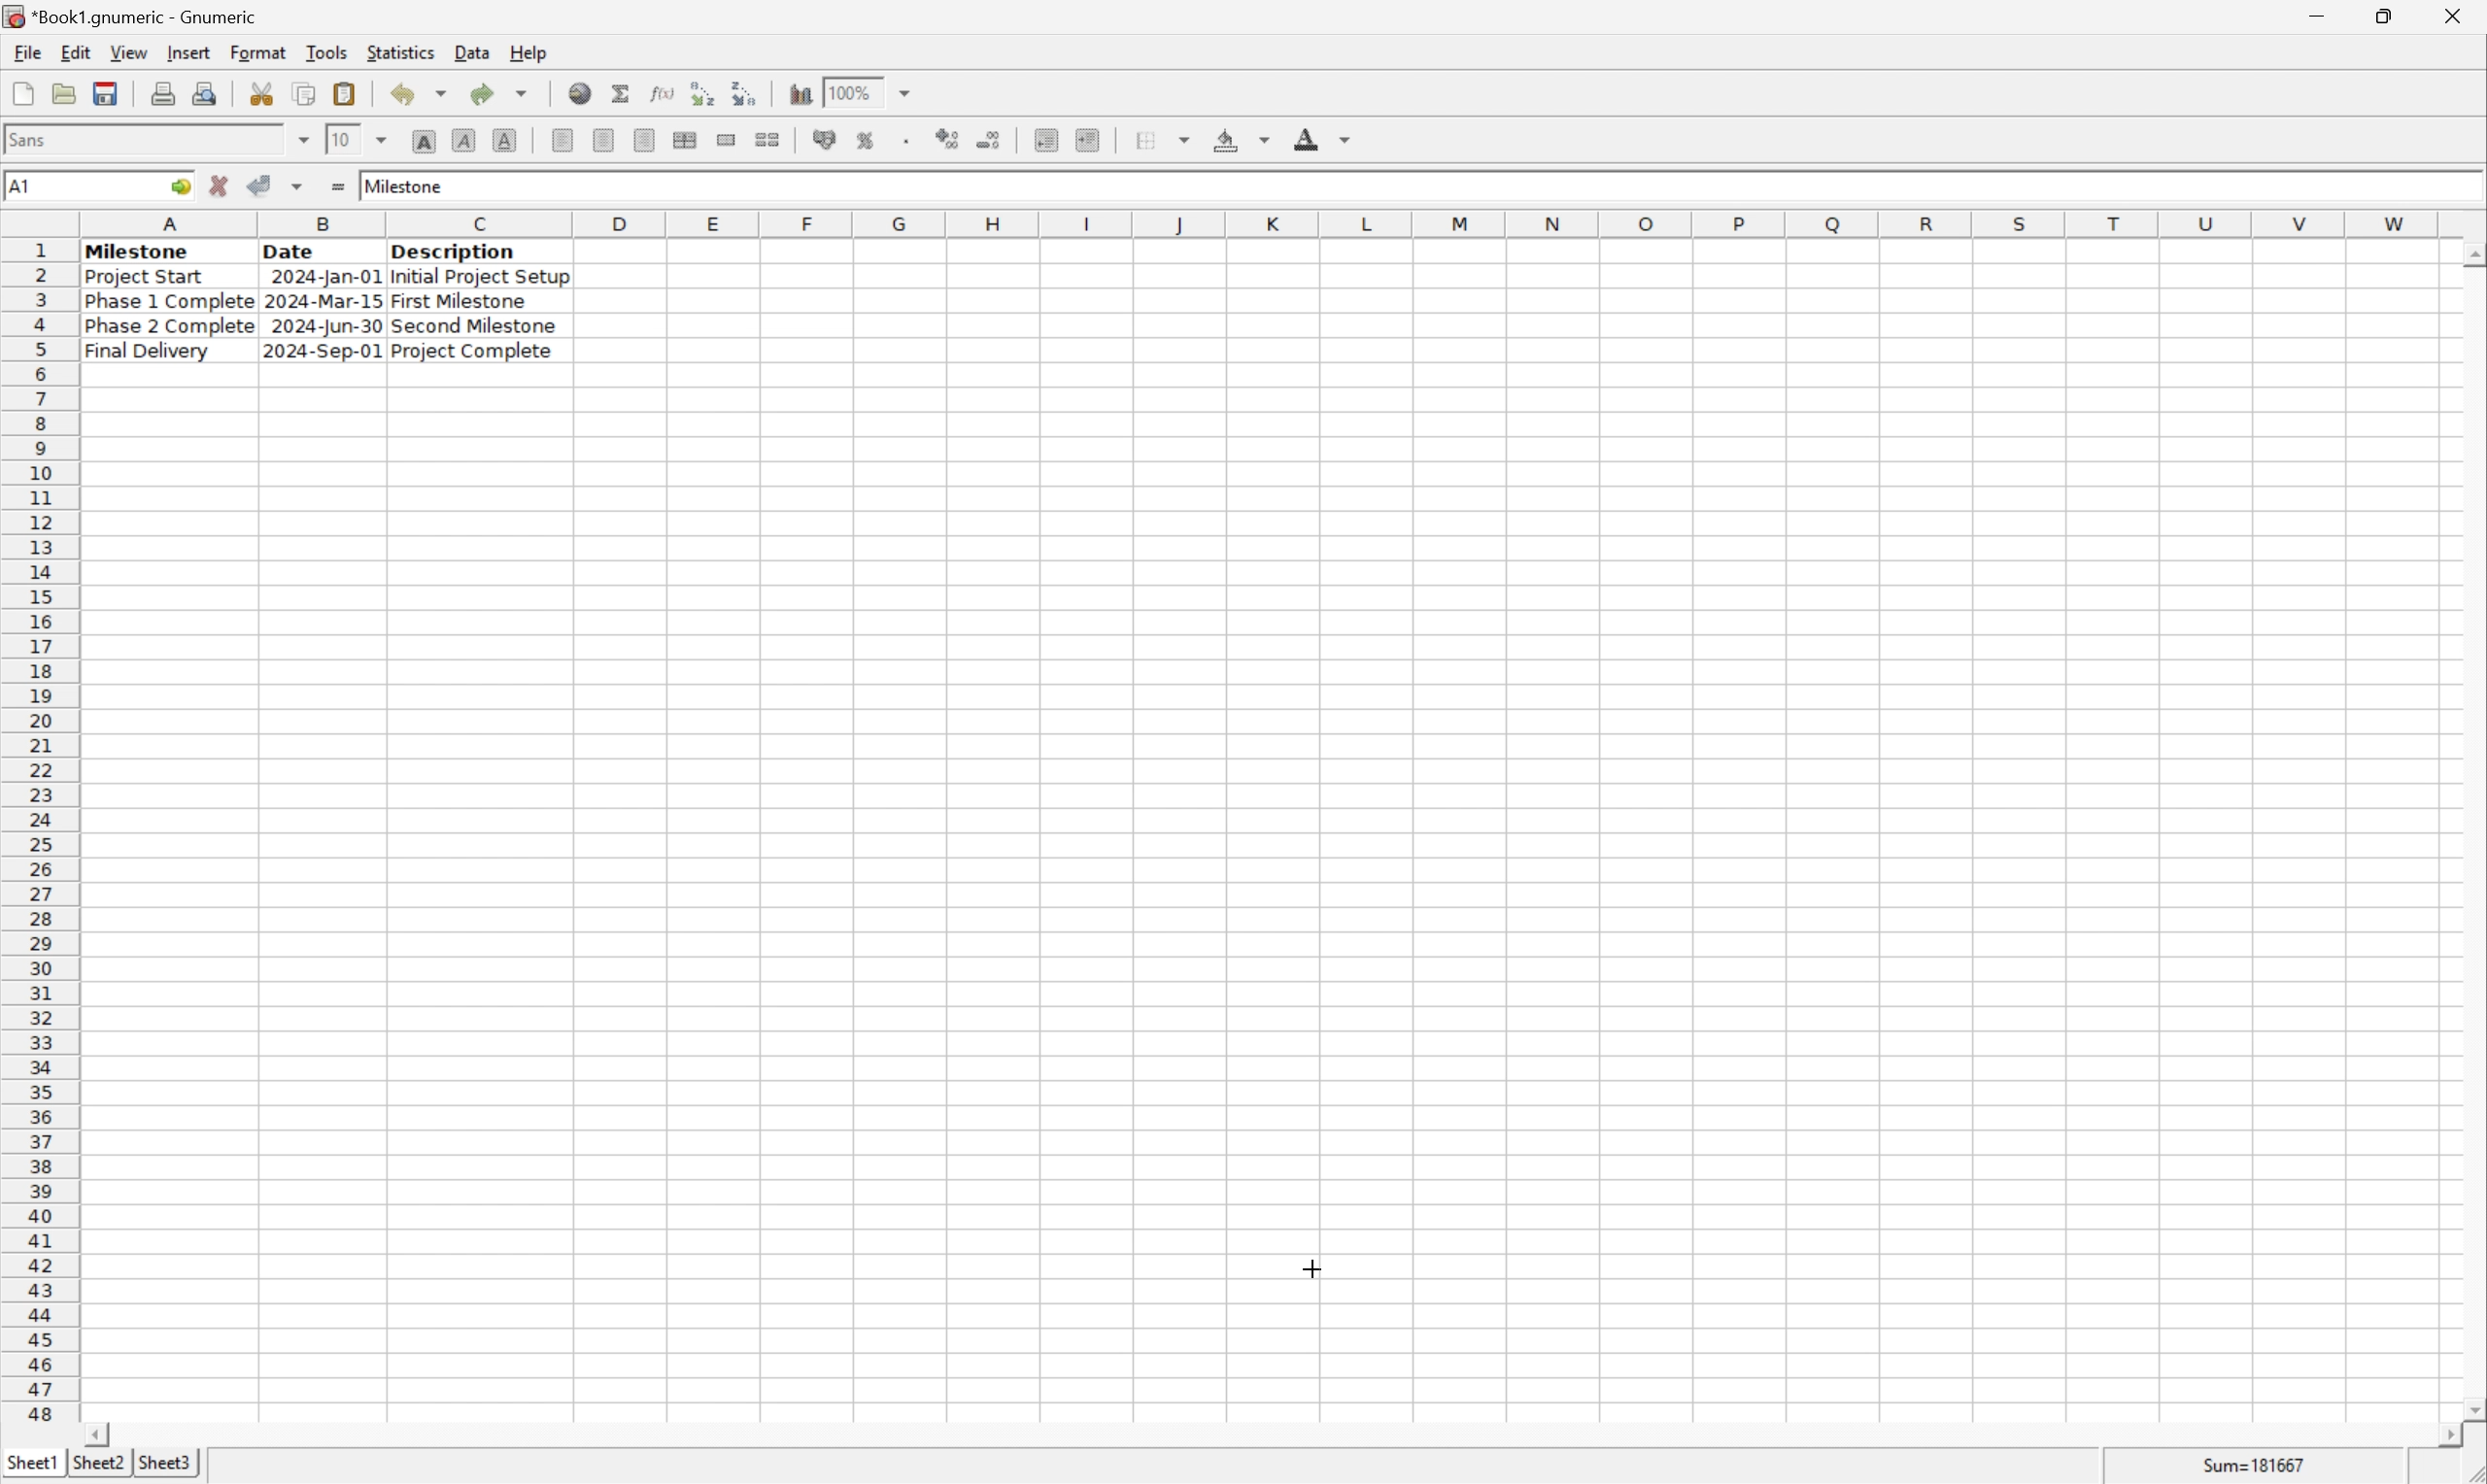 This screenshot has height=1484, width=2487. What do you see at coordinates (2456, 13) in the screenshot?
I see `close` at bounding box center [2456, 13].